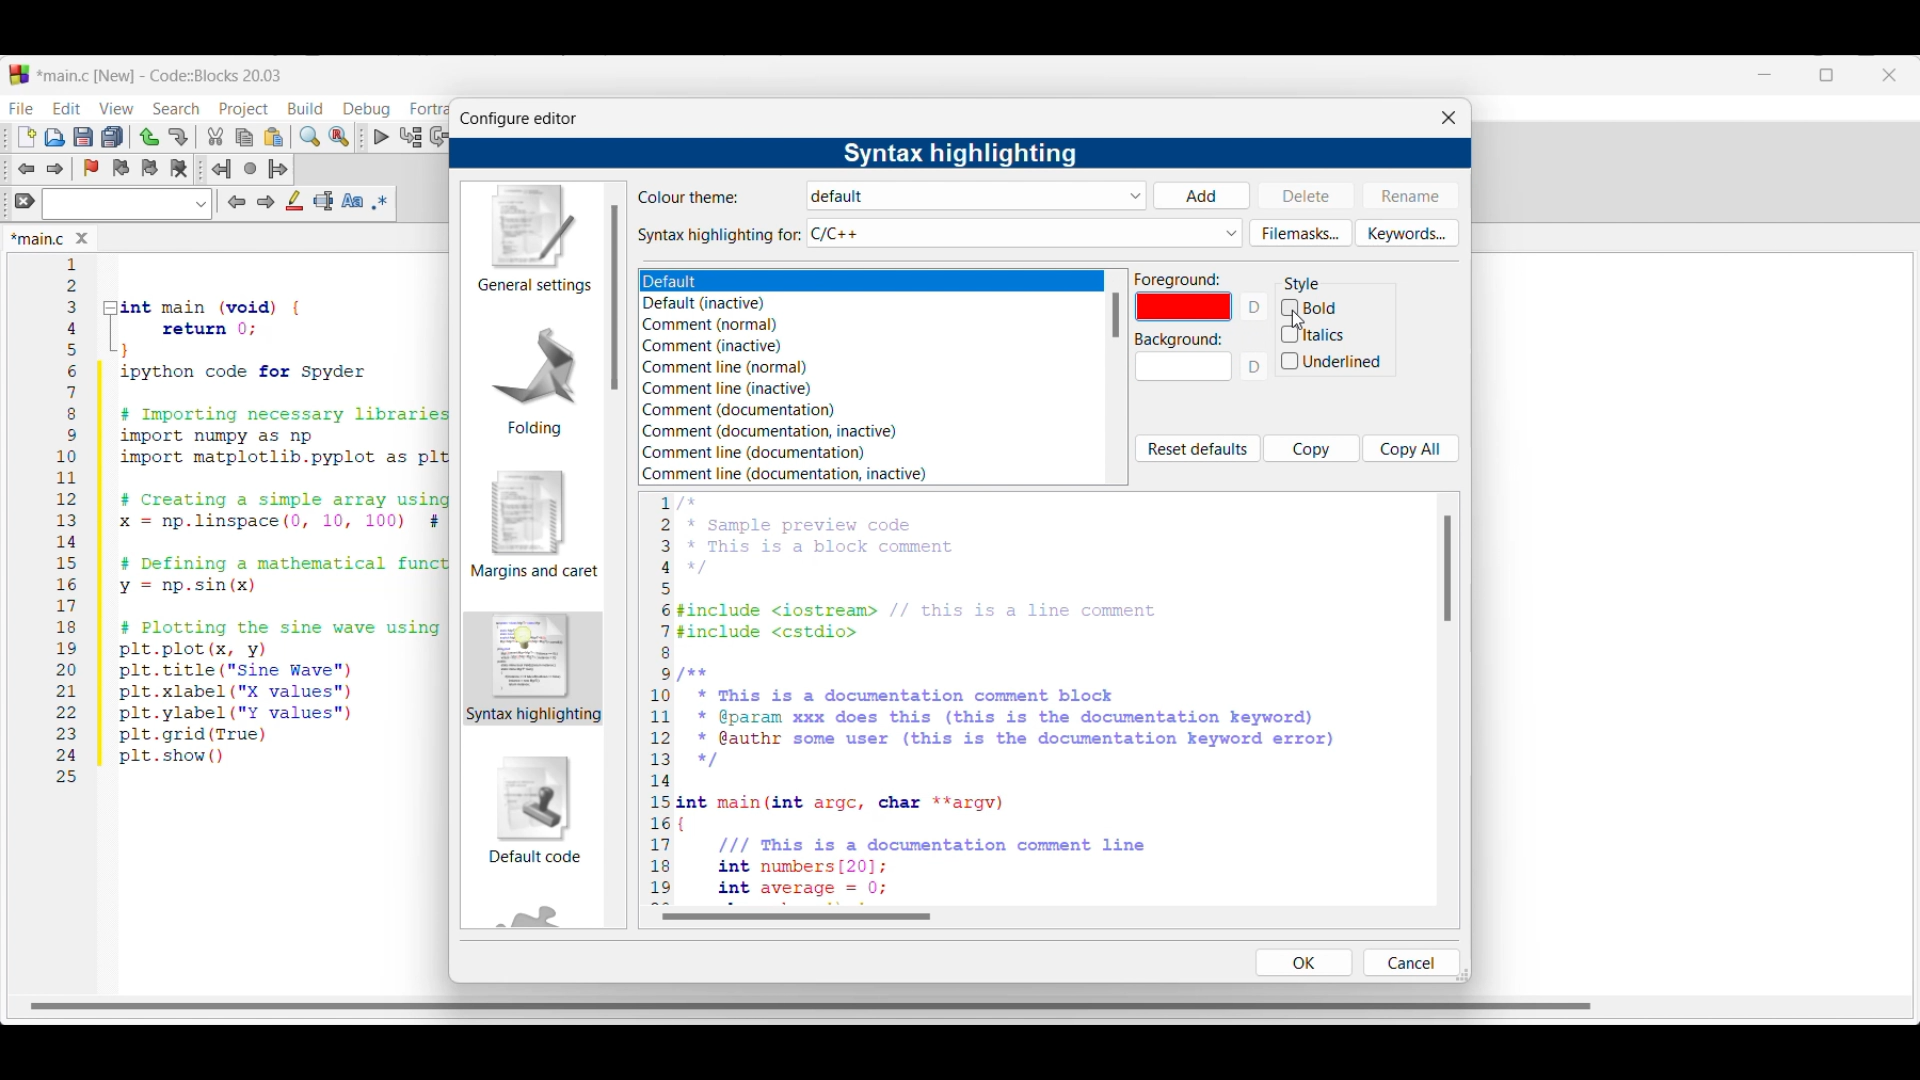 The height and width of the screenshot is (1080, 1920). I want to click on Cursor clicking on Bold toggle, so click(1298, 320).